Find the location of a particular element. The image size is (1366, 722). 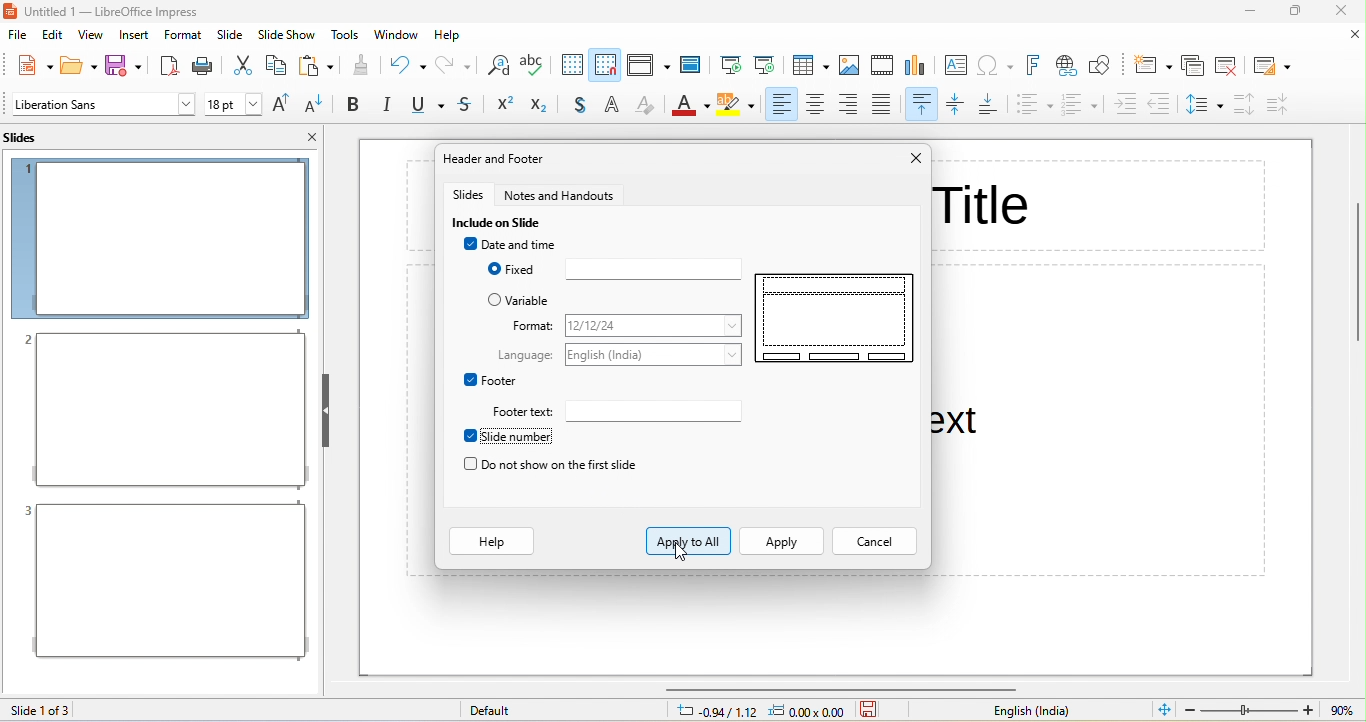

cancel is located at coordinates (874, 542).